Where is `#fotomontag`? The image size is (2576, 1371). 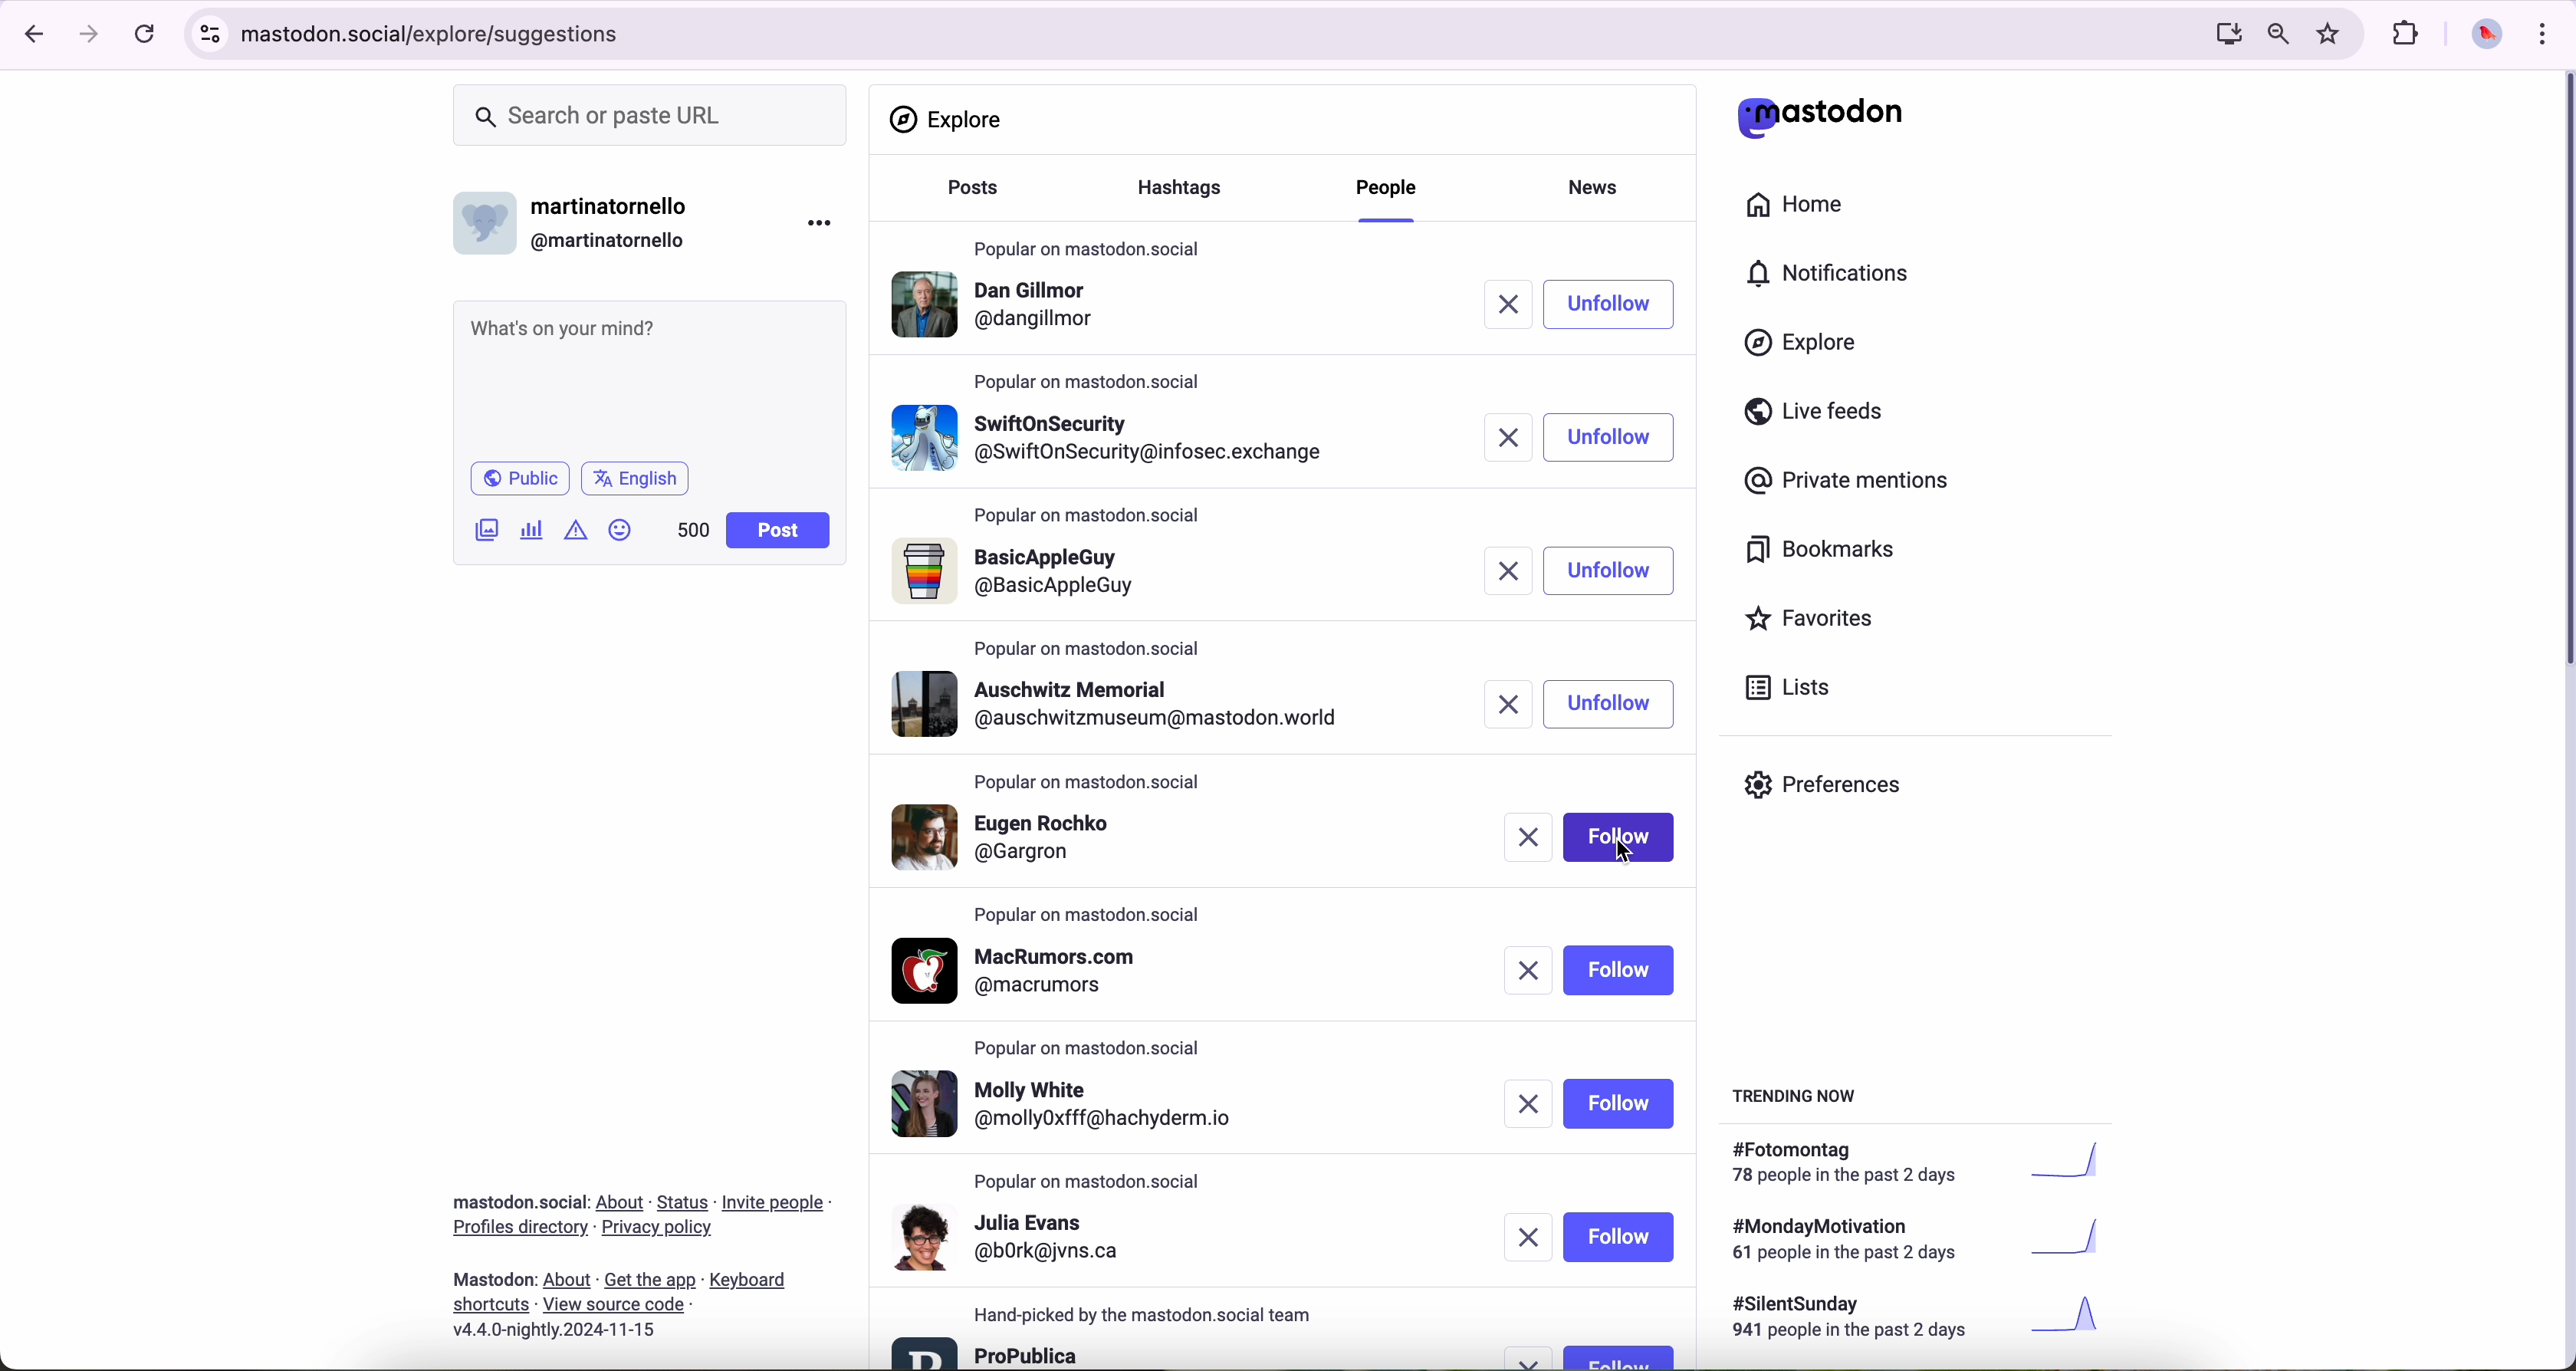 #fotomontag is located at coordinates (1930, 1163).